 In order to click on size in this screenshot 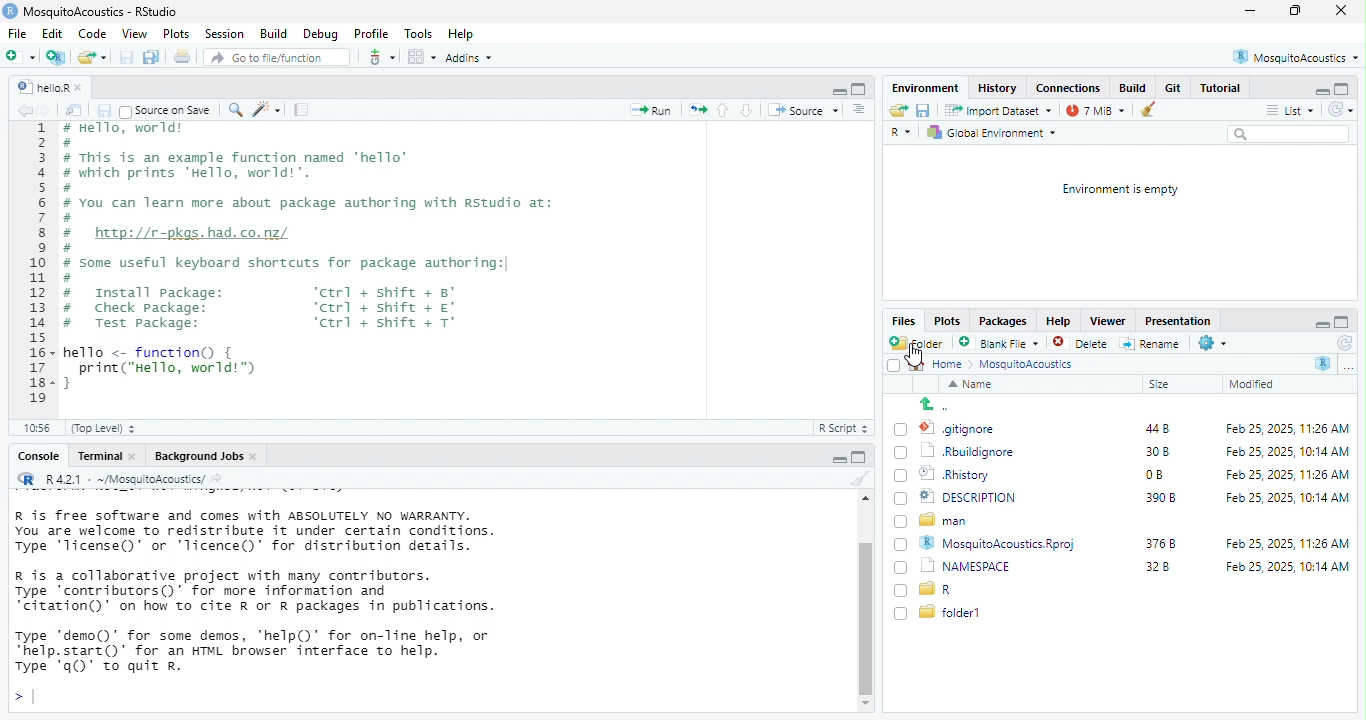, I will do `click(1172, 385)`.